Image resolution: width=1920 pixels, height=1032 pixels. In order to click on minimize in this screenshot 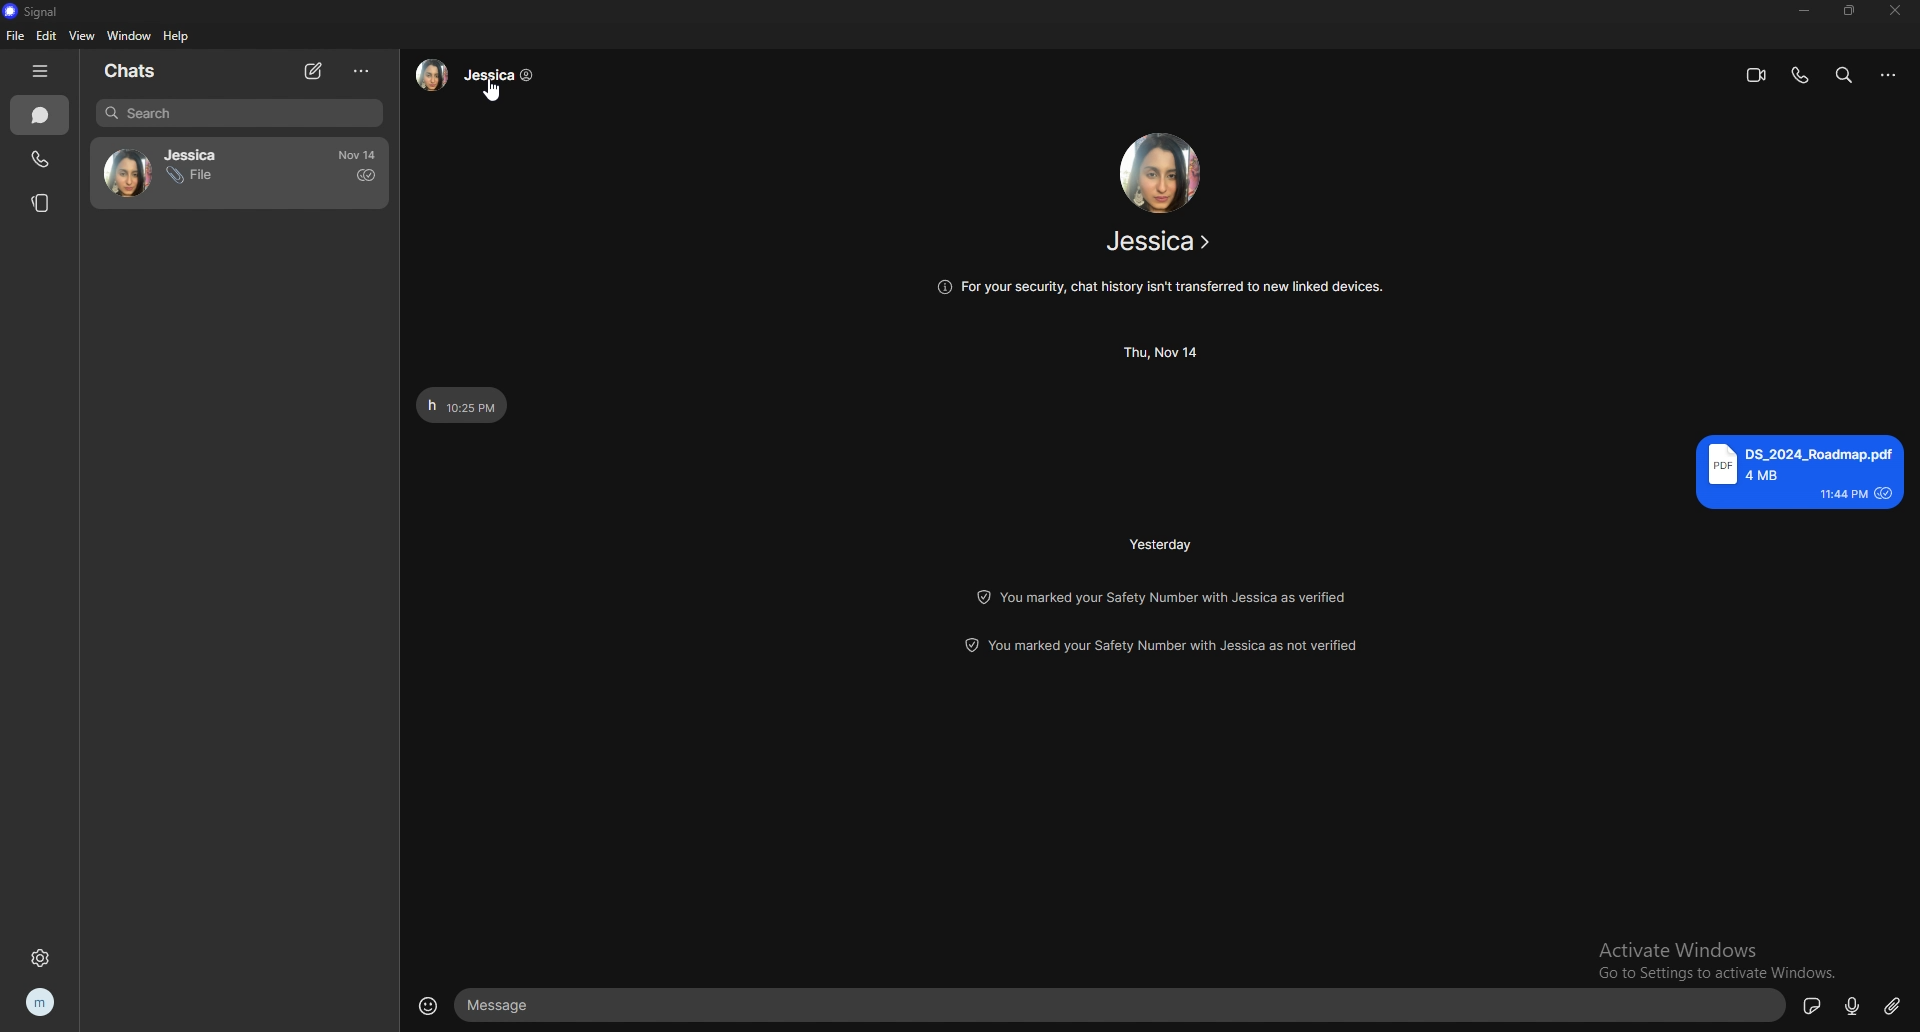, I will do `click(1803, 12)`.